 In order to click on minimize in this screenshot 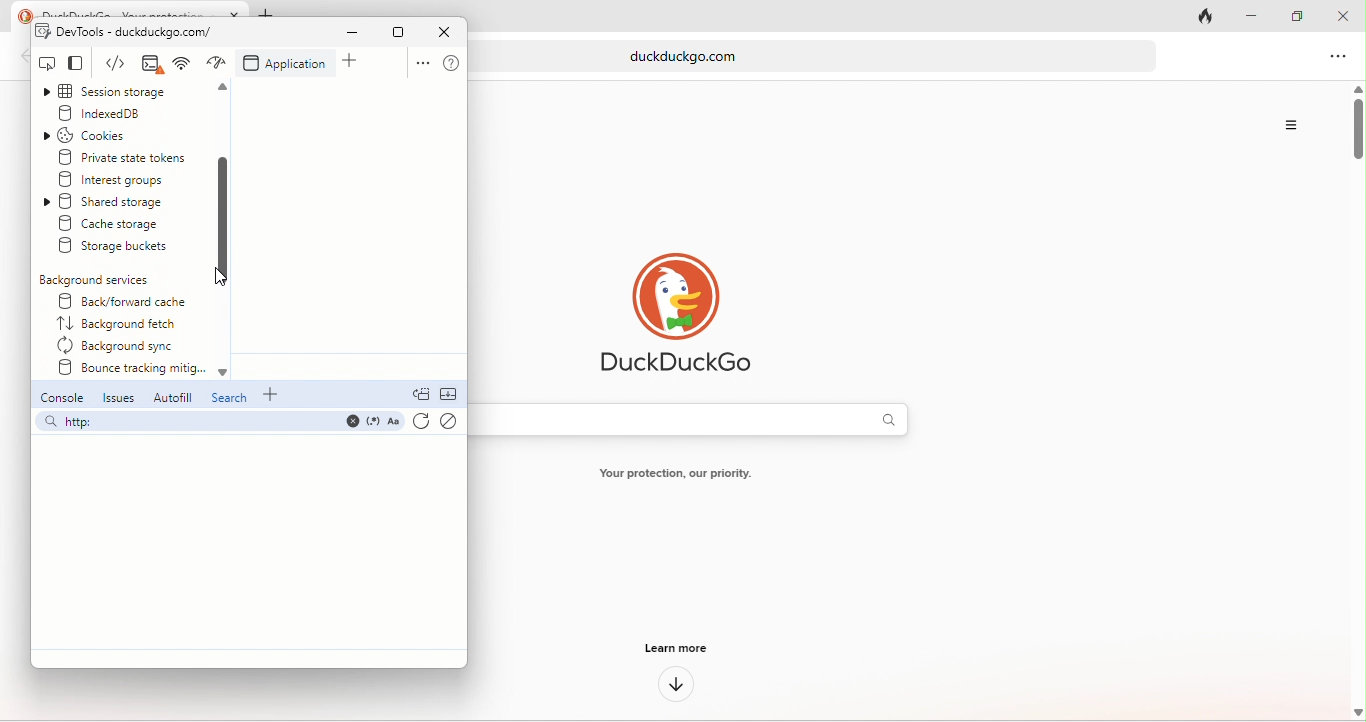, I will do `click(345, 34)`.